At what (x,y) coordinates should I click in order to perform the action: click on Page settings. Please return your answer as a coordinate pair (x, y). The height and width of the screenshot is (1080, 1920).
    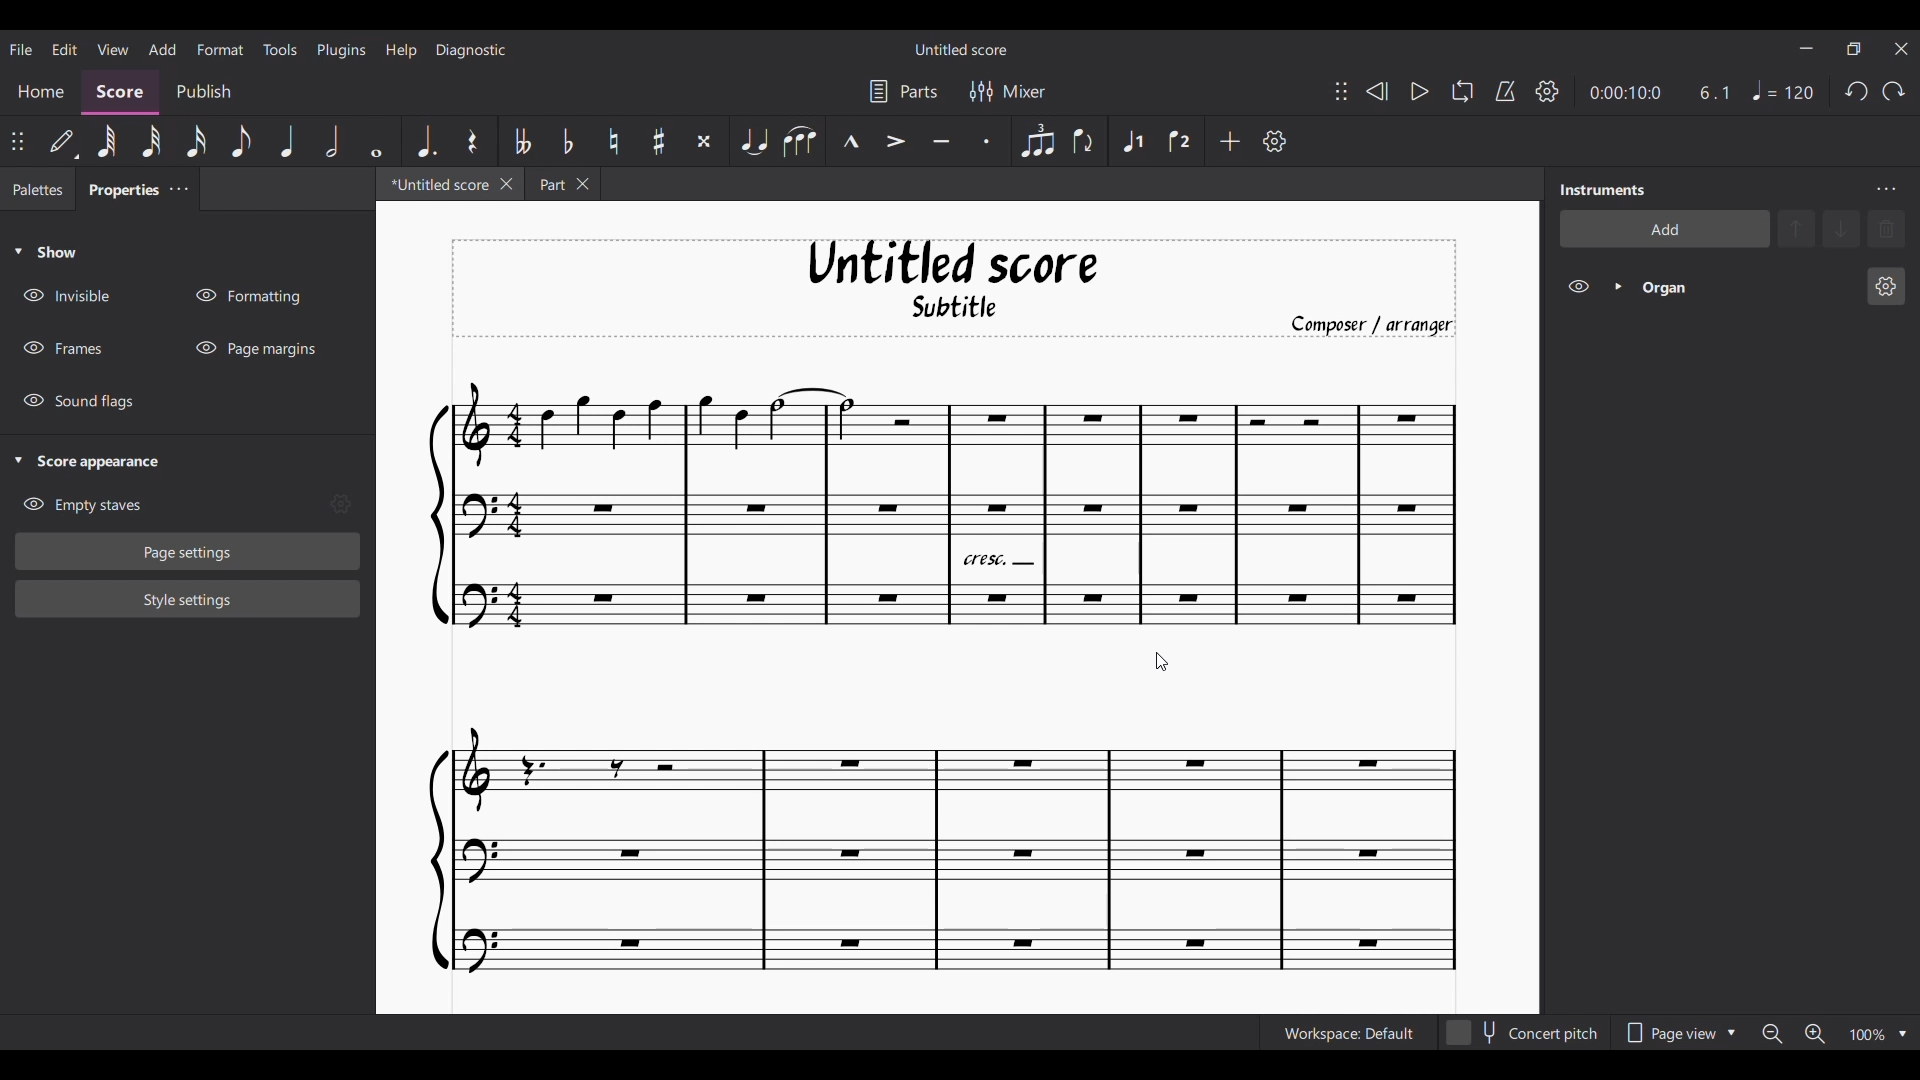
    Looking at the image, I should click on (188, 552).